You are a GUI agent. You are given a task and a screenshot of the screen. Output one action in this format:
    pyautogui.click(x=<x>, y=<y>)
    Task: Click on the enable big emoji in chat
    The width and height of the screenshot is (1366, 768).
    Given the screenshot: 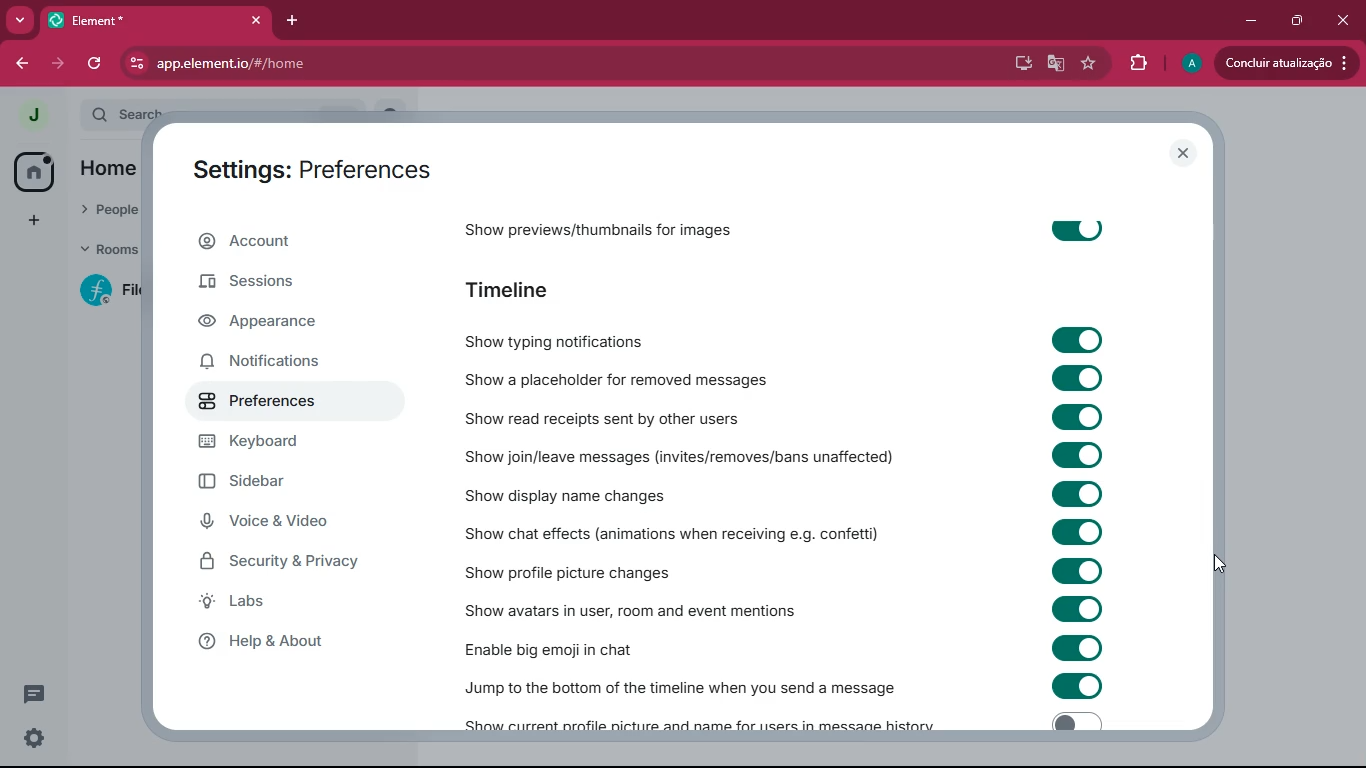 What is the action you would take?
    pyautogui.click(x=584, y=647)
    